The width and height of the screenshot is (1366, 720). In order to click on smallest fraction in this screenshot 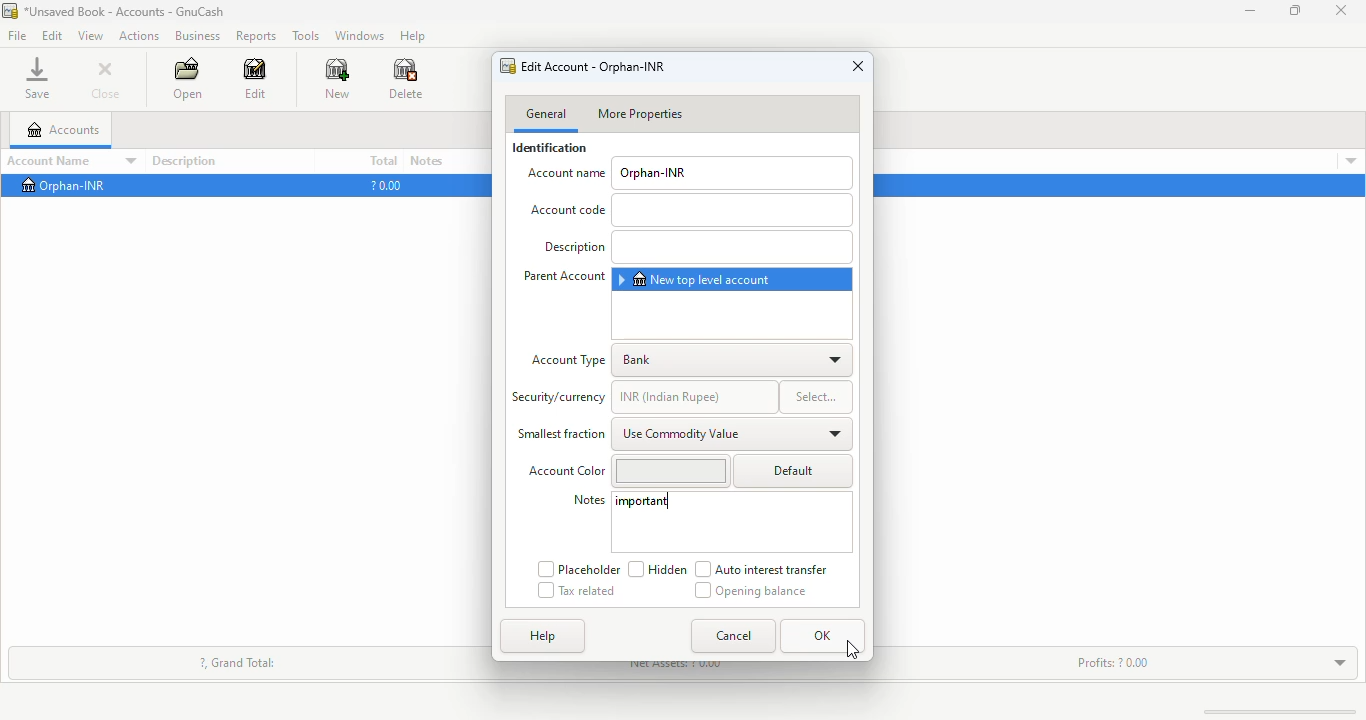, I will do `click(561, 434)`.